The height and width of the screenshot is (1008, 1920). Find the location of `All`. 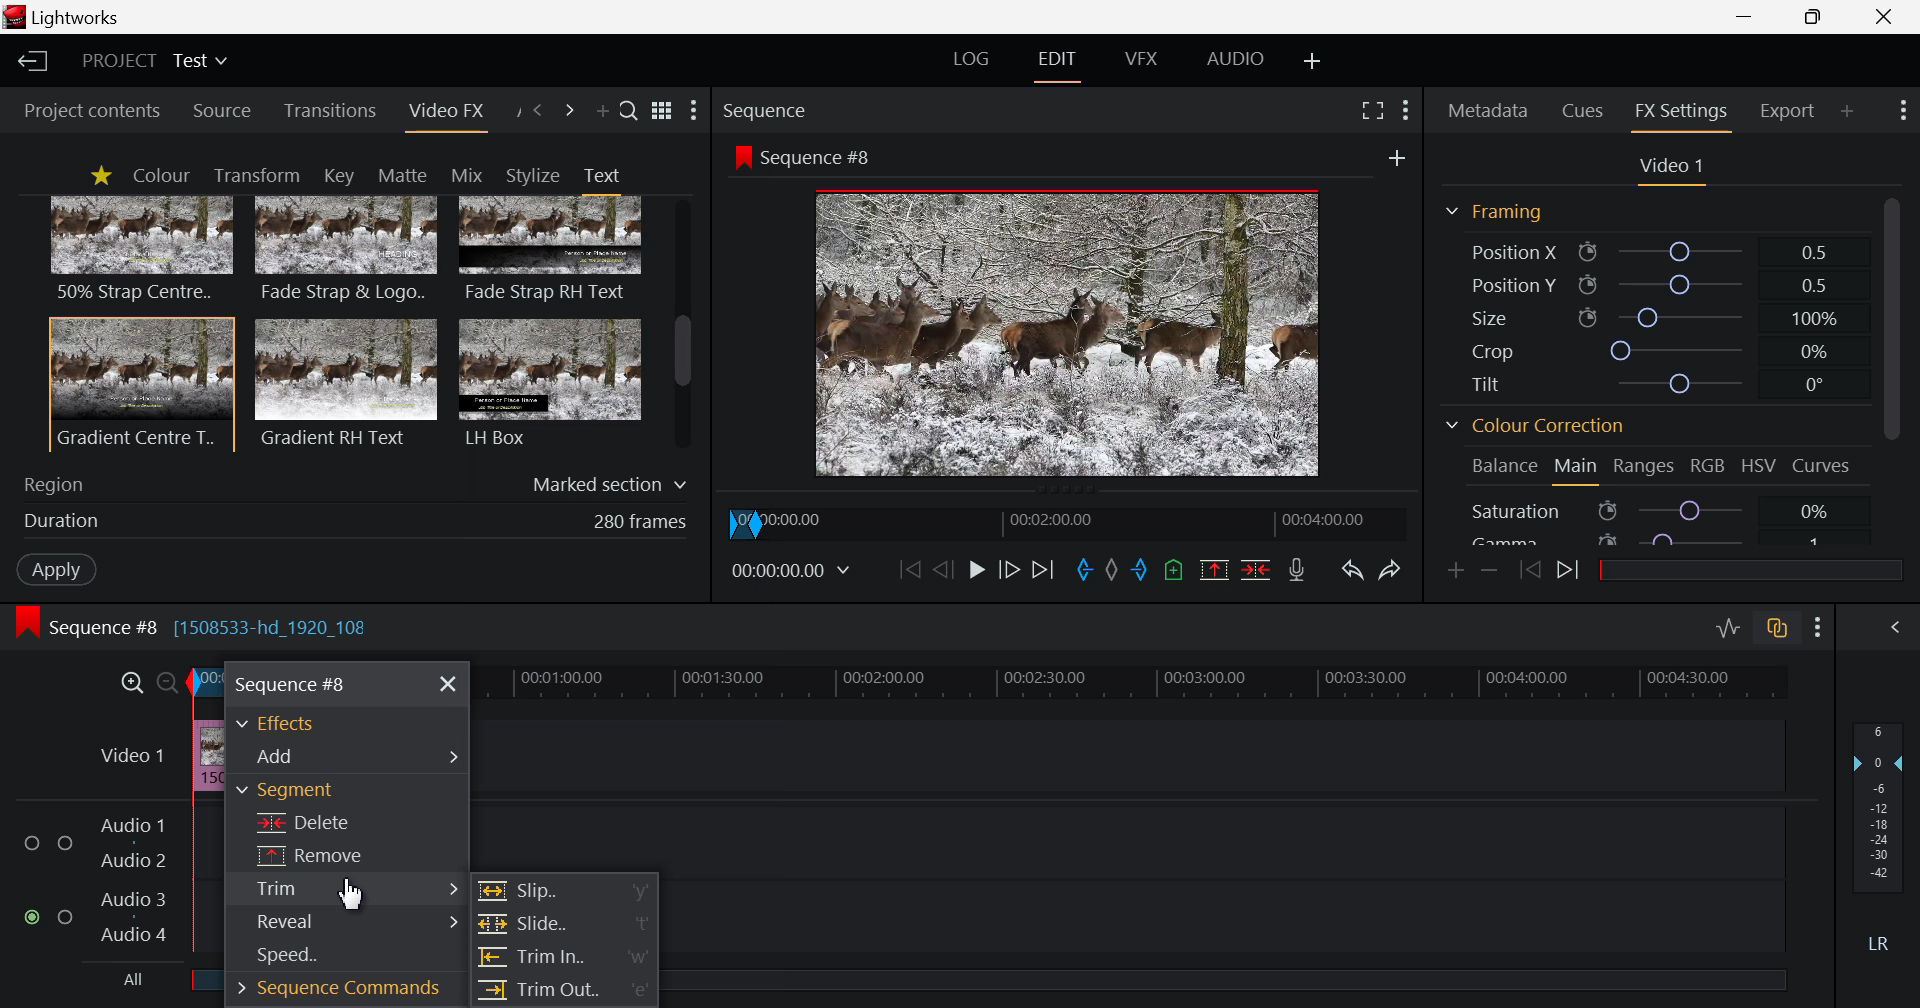

All is located at coordinates (119, 983).